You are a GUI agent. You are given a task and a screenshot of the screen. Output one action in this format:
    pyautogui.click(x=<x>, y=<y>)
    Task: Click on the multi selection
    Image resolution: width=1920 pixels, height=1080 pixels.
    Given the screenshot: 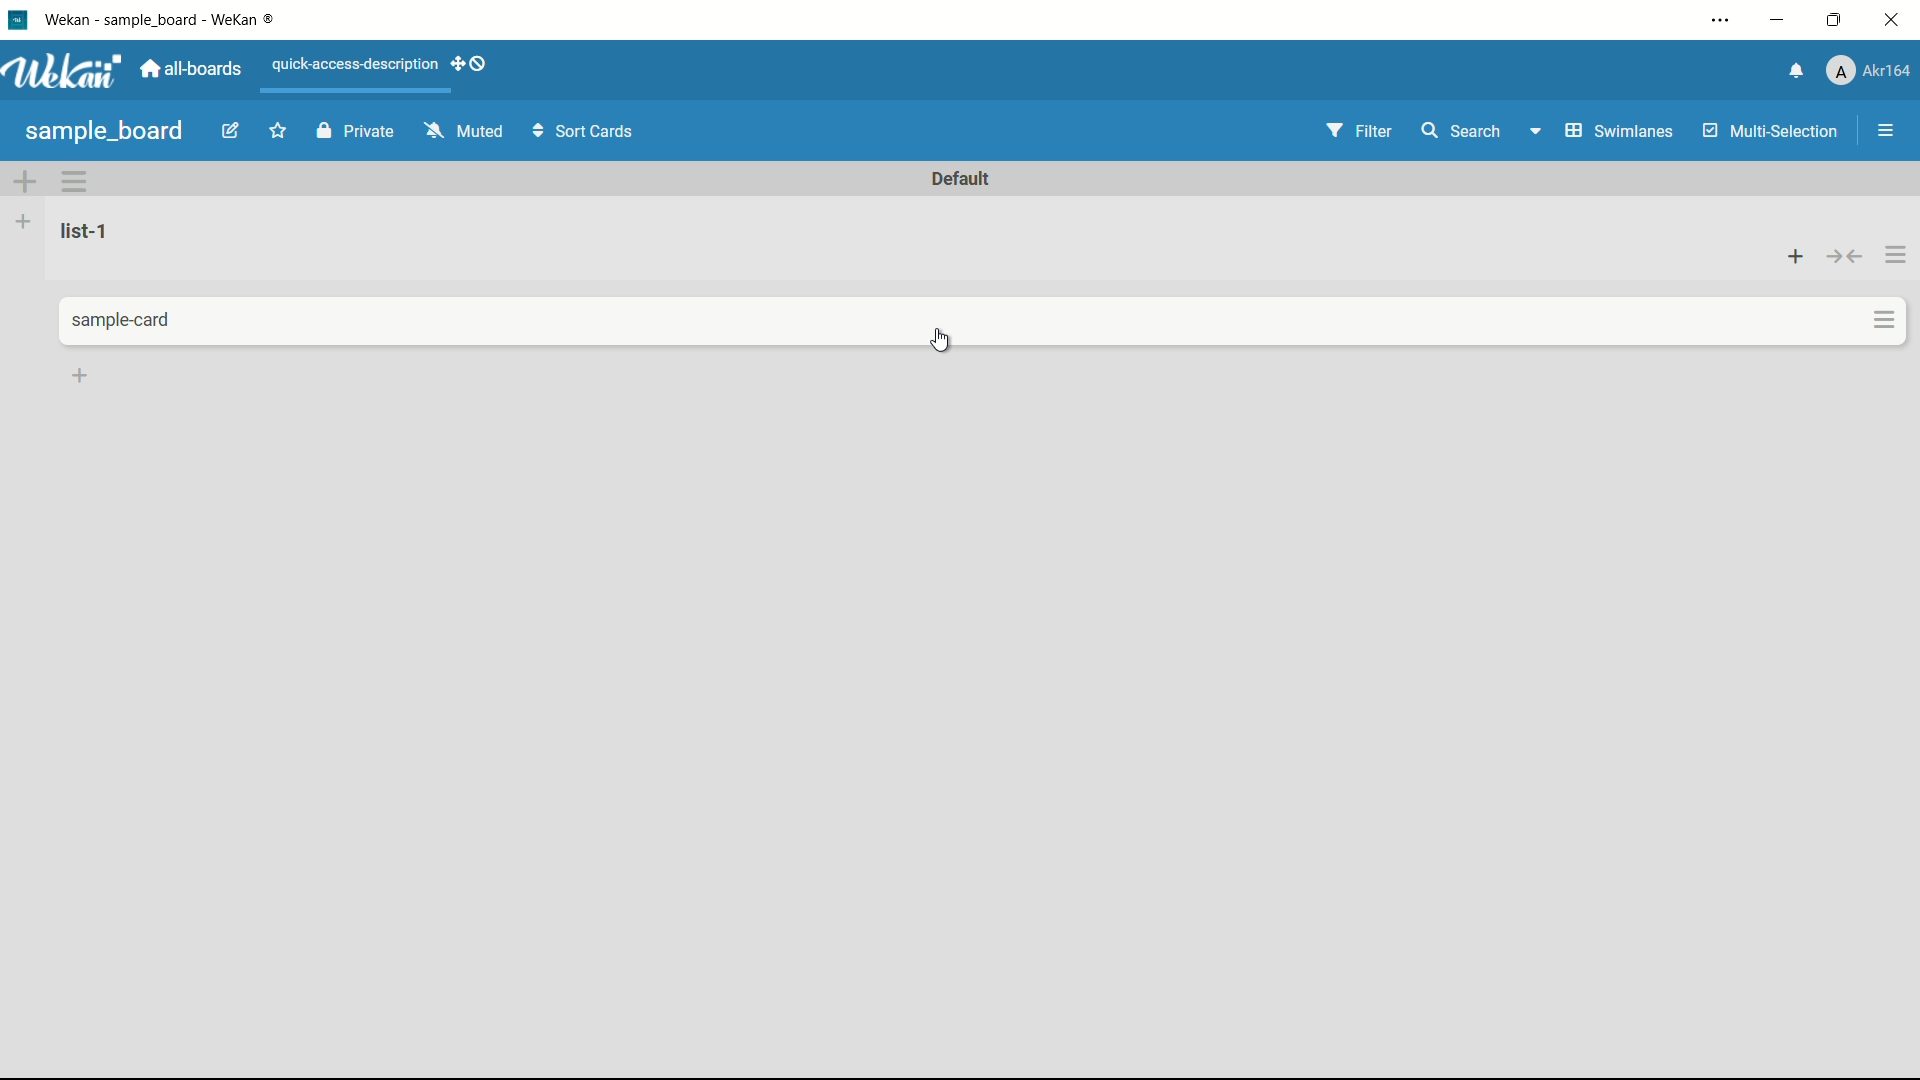 What is the action you would take?
    pyautogui.click(x=1773, y=133)
    